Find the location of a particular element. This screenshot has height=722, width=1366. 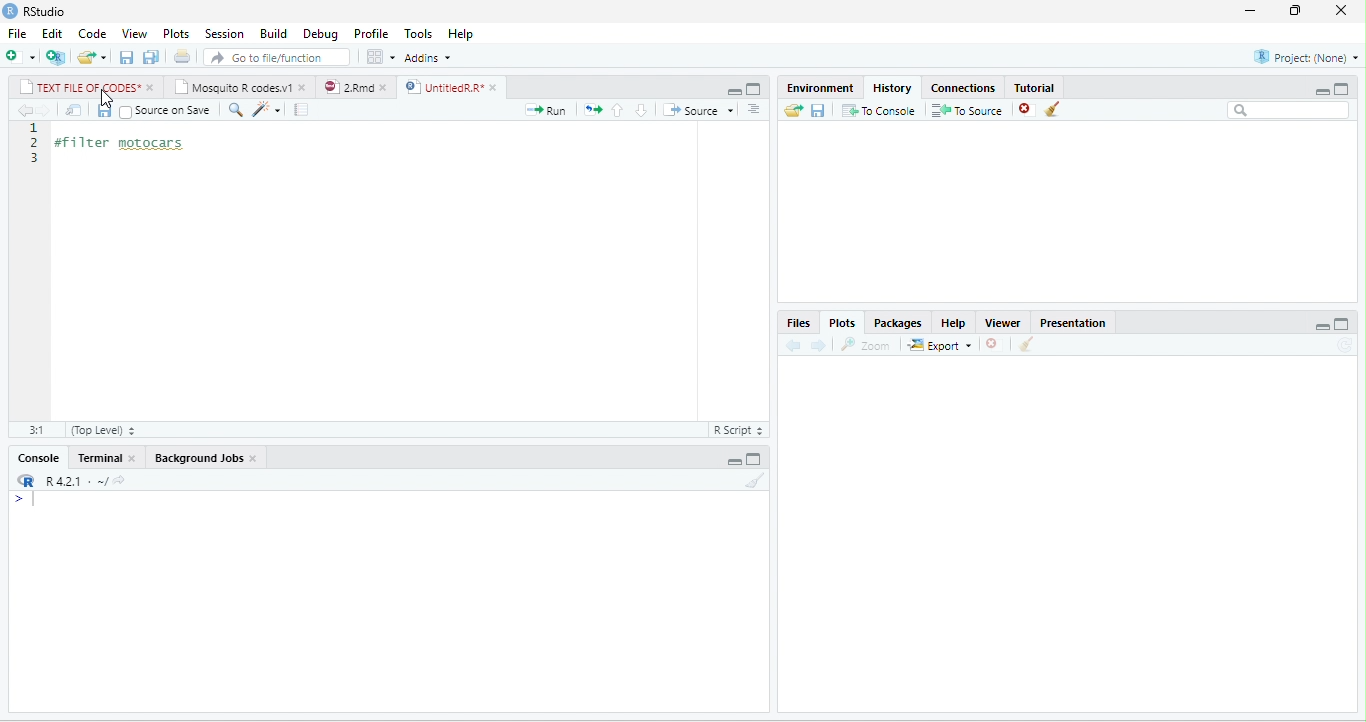

rerun is located at coordinates (593, 110).